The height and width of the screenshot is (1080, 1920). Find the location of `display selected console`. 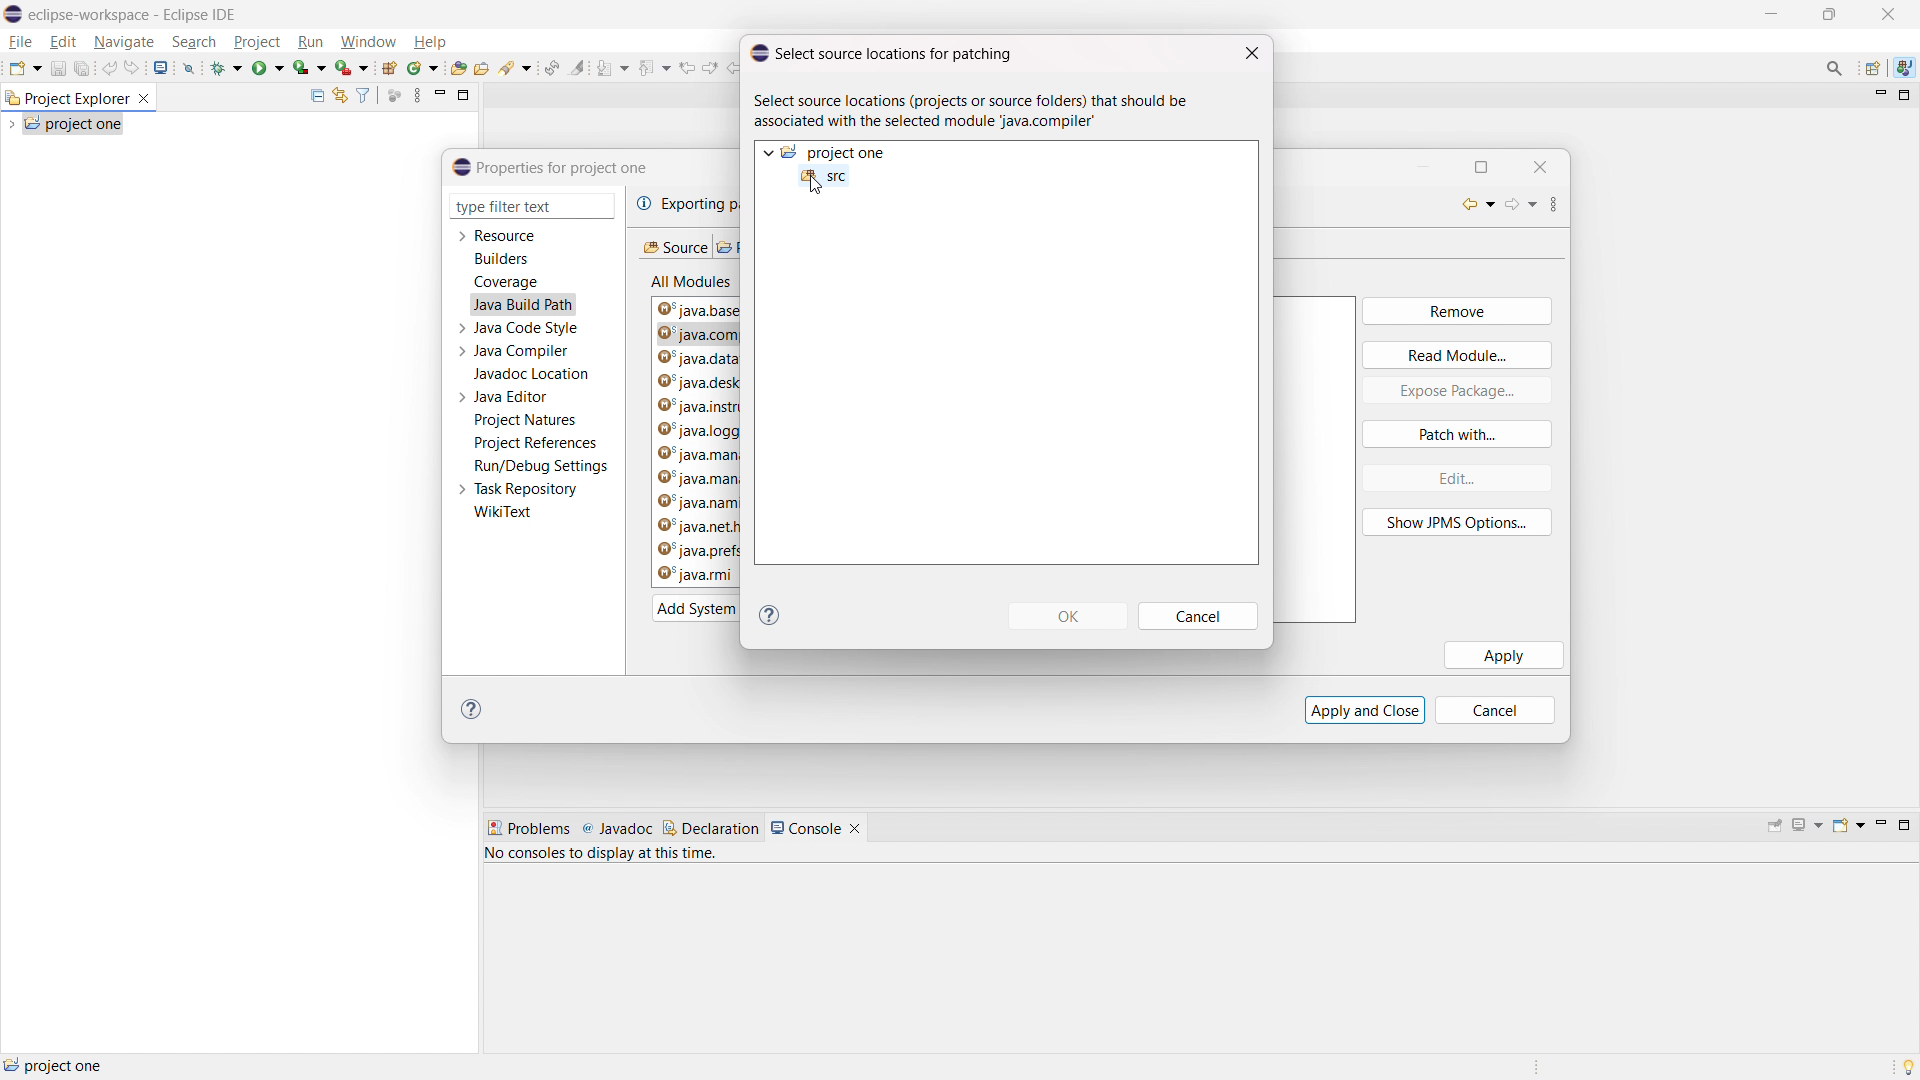

display selected console is located at coordinates (1809, 825).